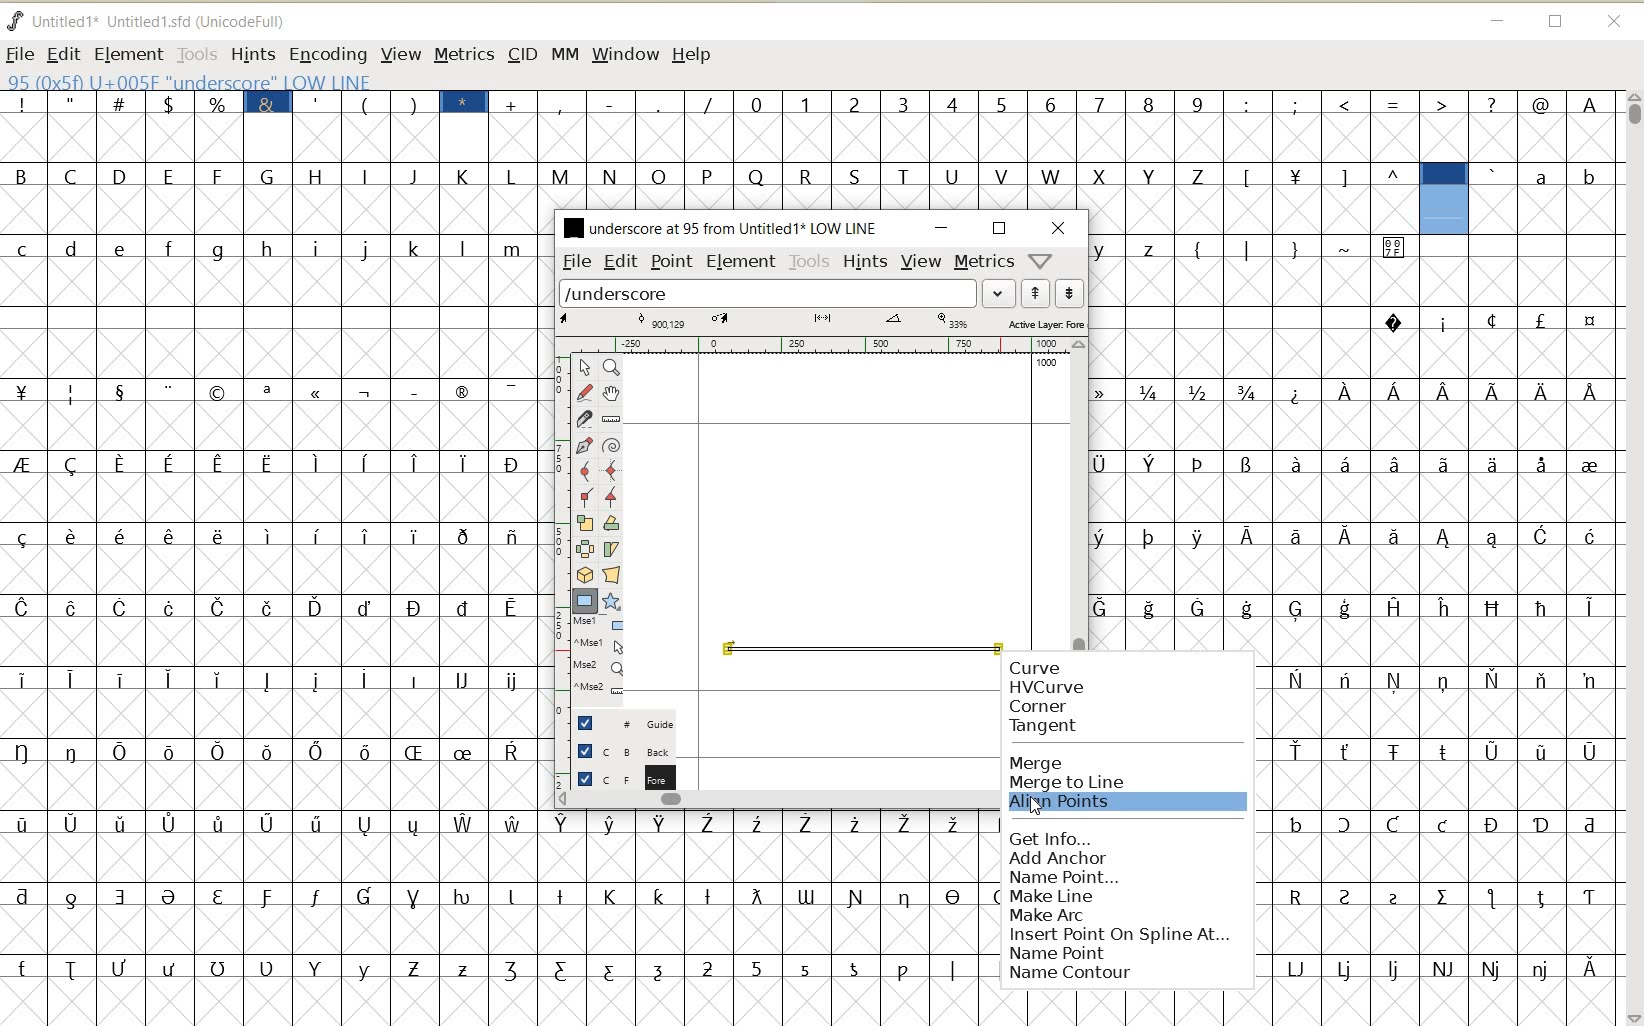 The height and width of the screenshot is (1026, 1644). Describe the element at coordinates (1616, 23) in the screenshot. I see `CLOSE` at that location.